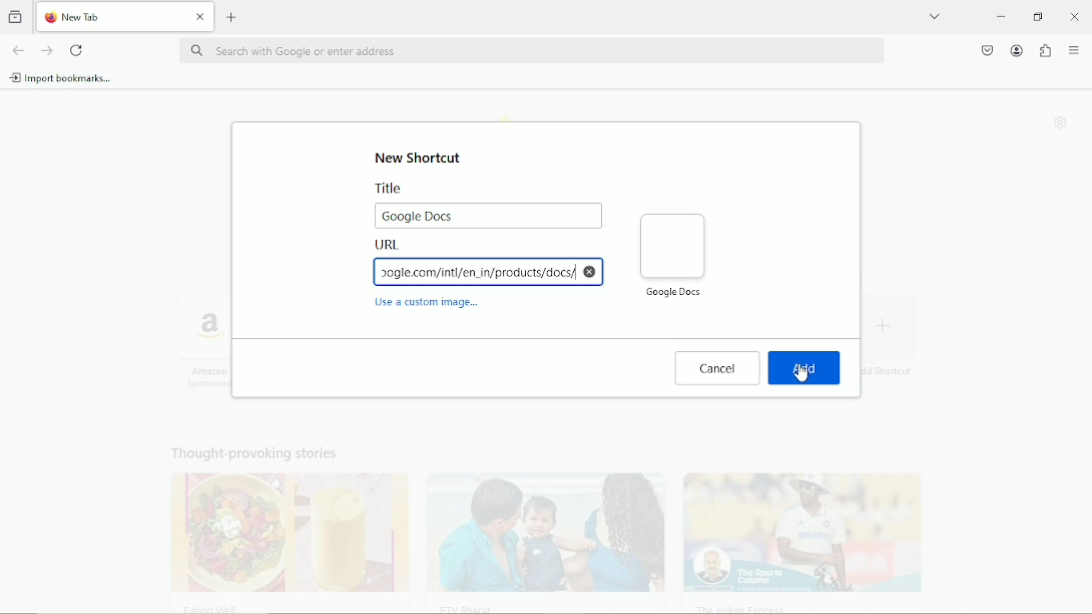 The height and width of the screenshot is (614, 1092). I want to click on New Tab, so click(110, 17).